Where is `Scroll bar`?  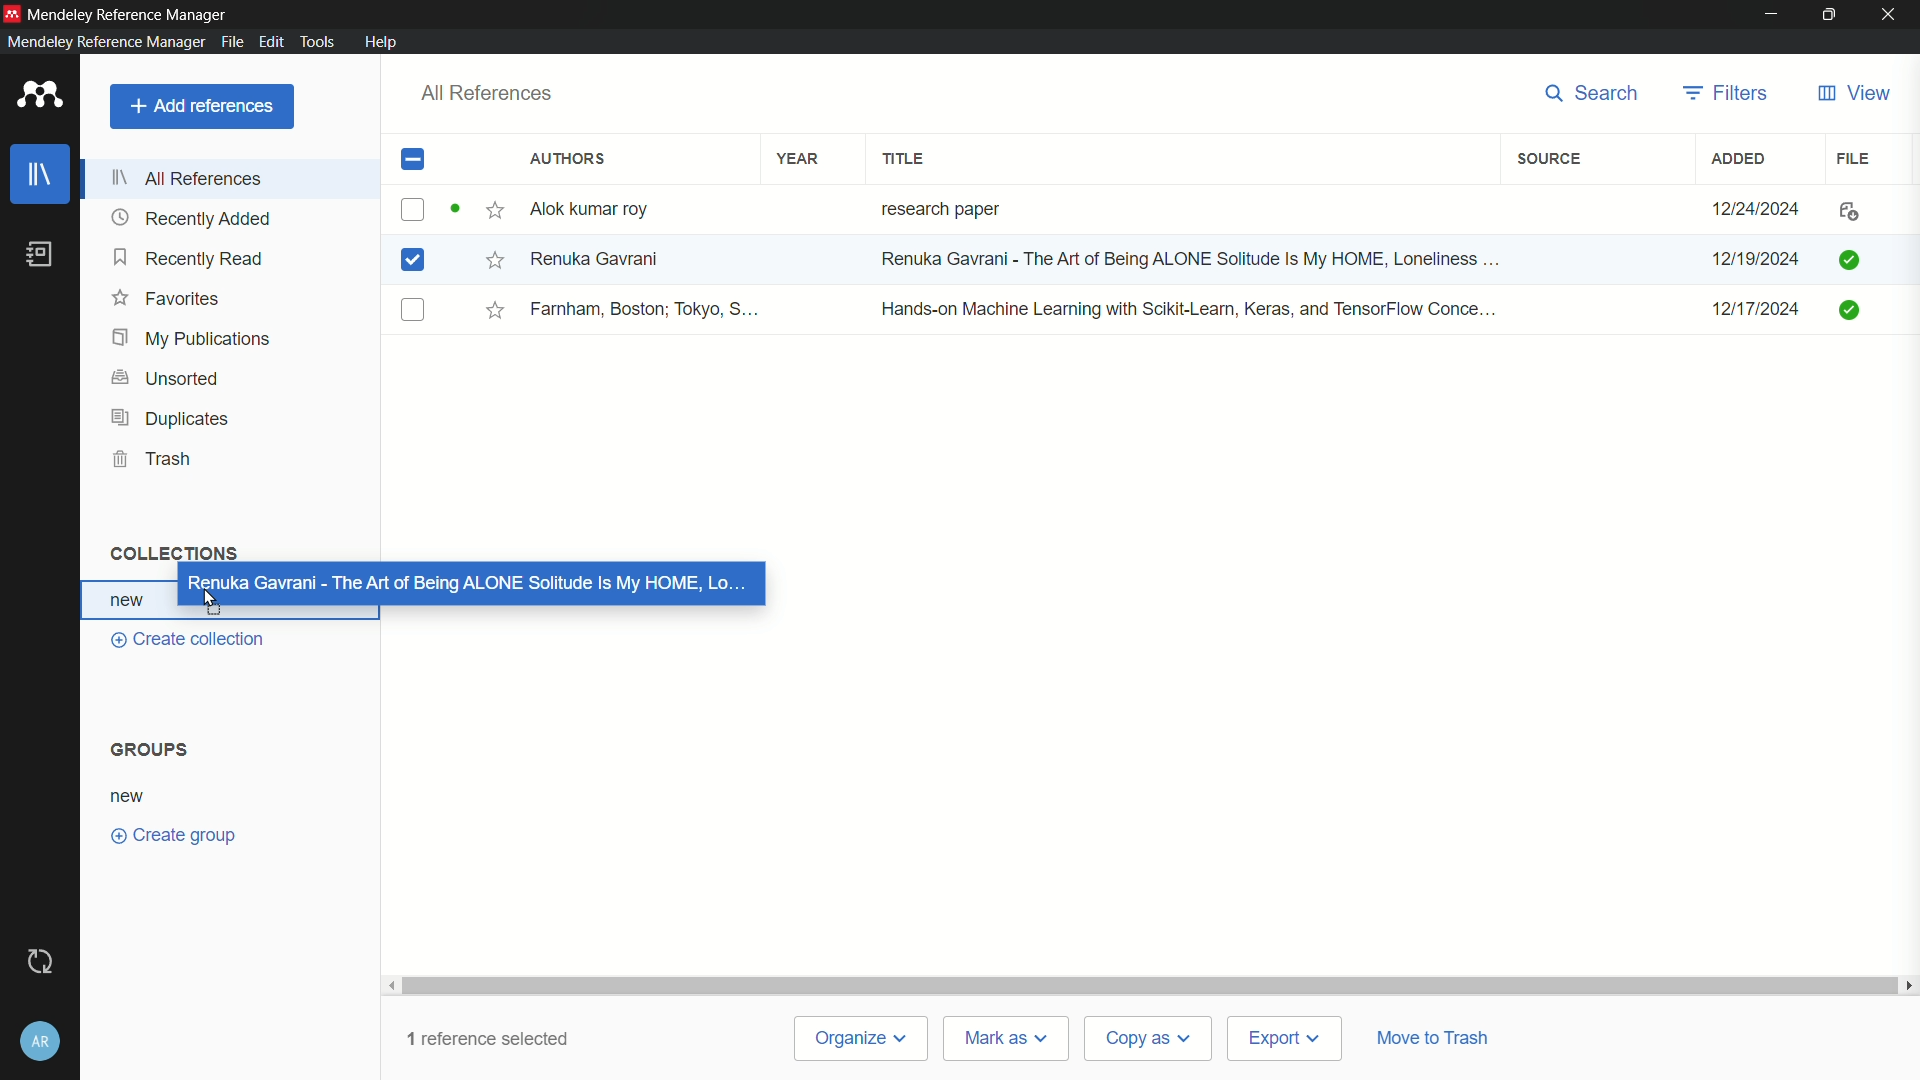
Scroll bar is located at coordinates (1163, 987).